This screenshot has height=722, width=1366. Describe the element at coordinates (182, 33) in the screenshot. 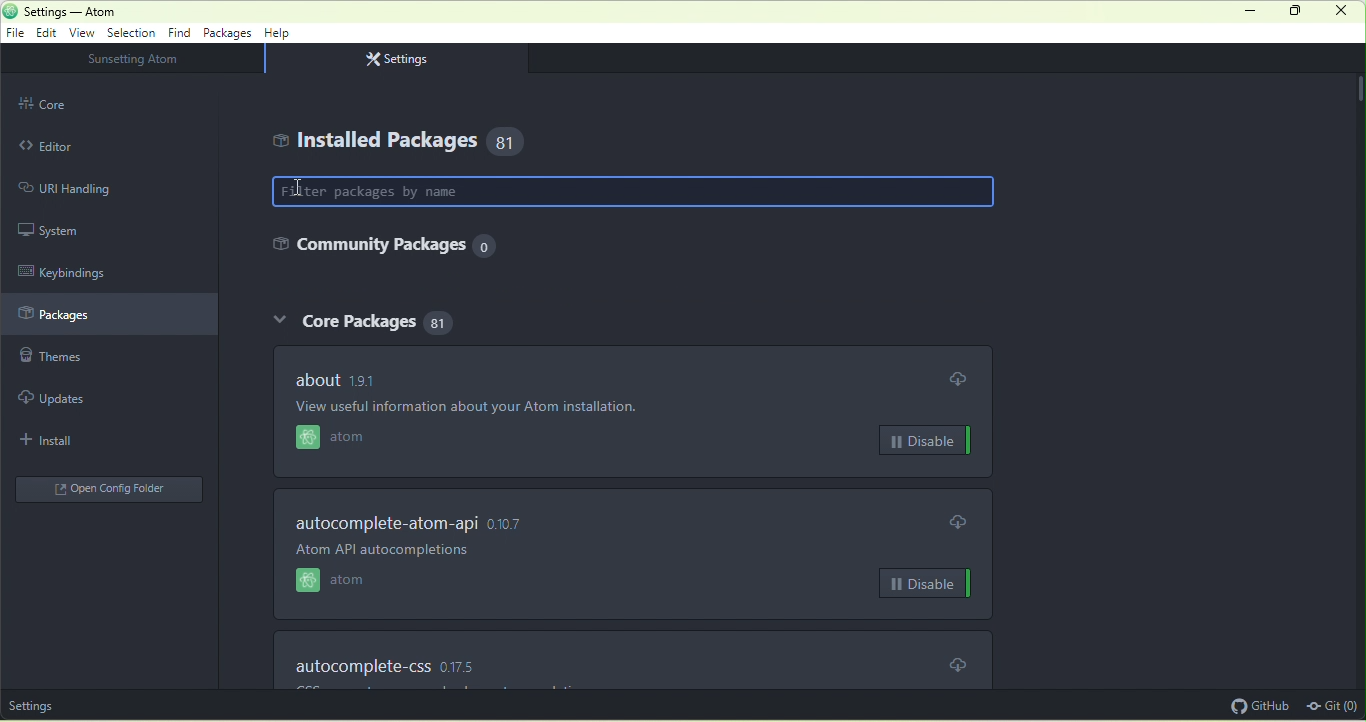

I see `find` at that location.